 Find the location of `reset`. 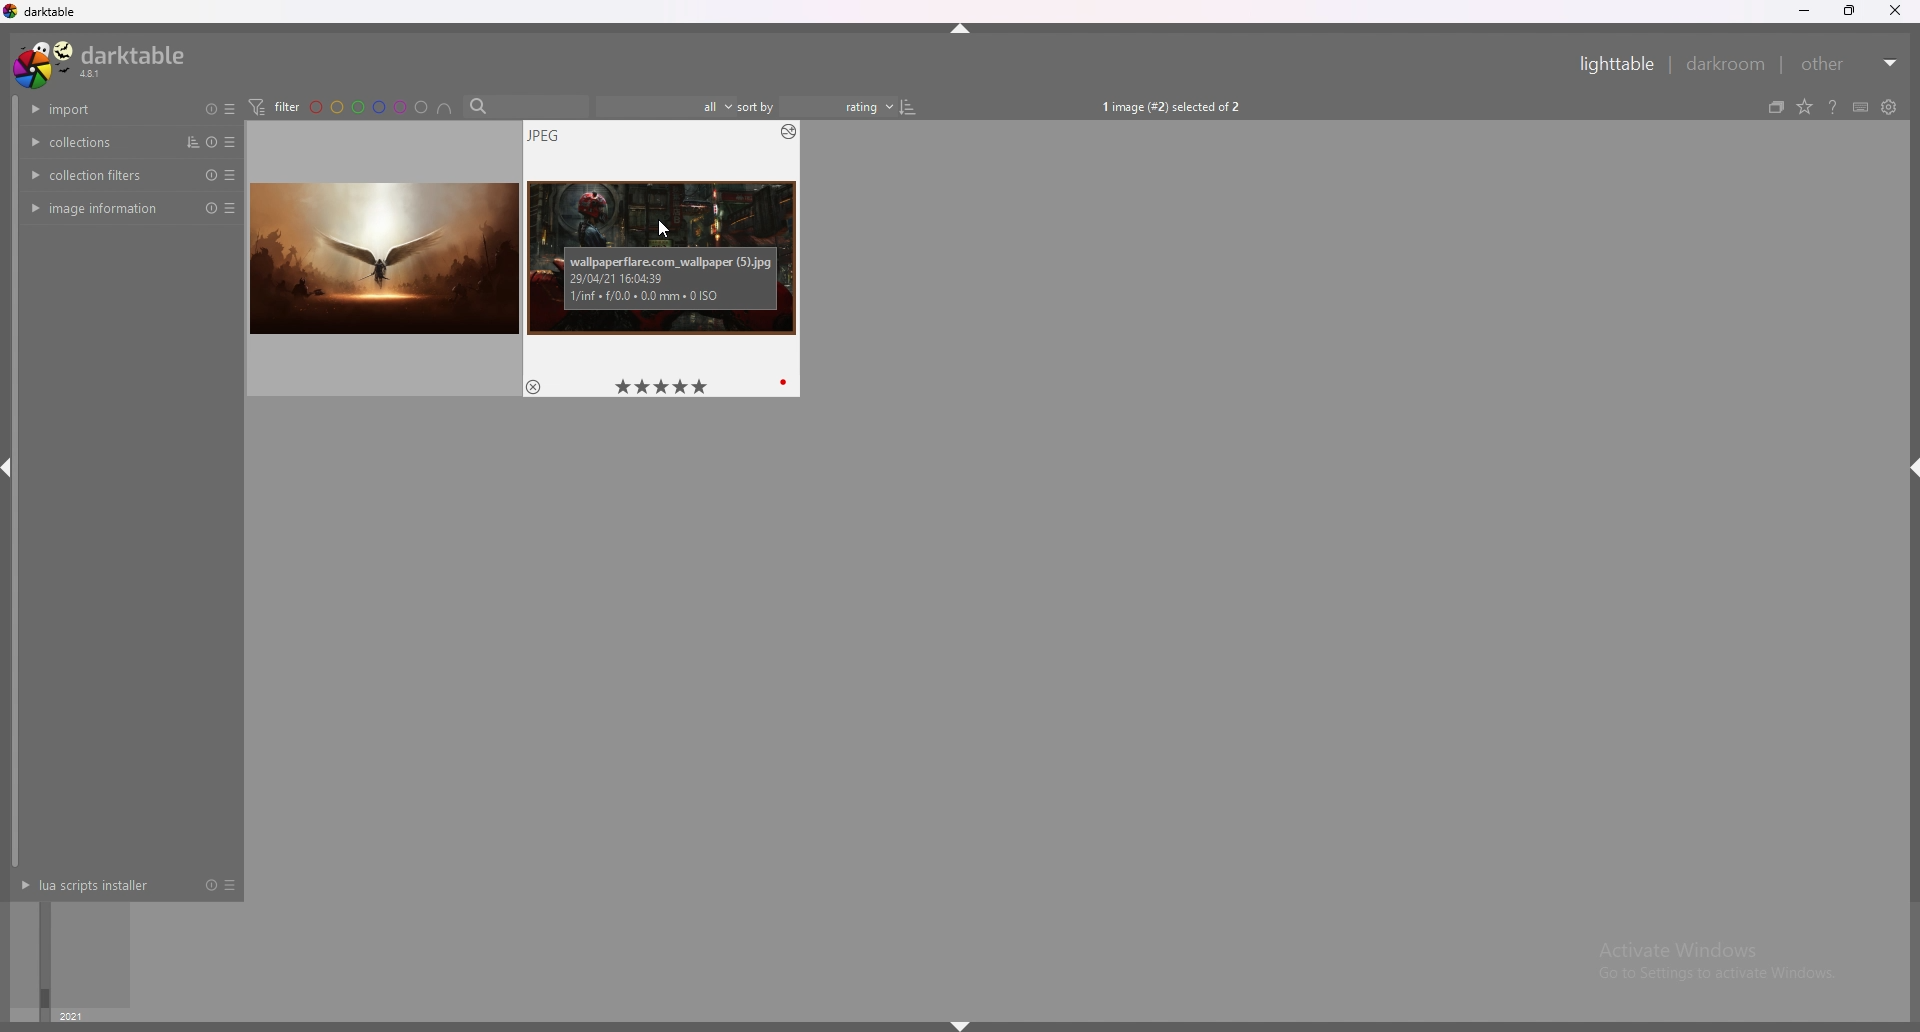

reset is located at coordinates (210, 174).